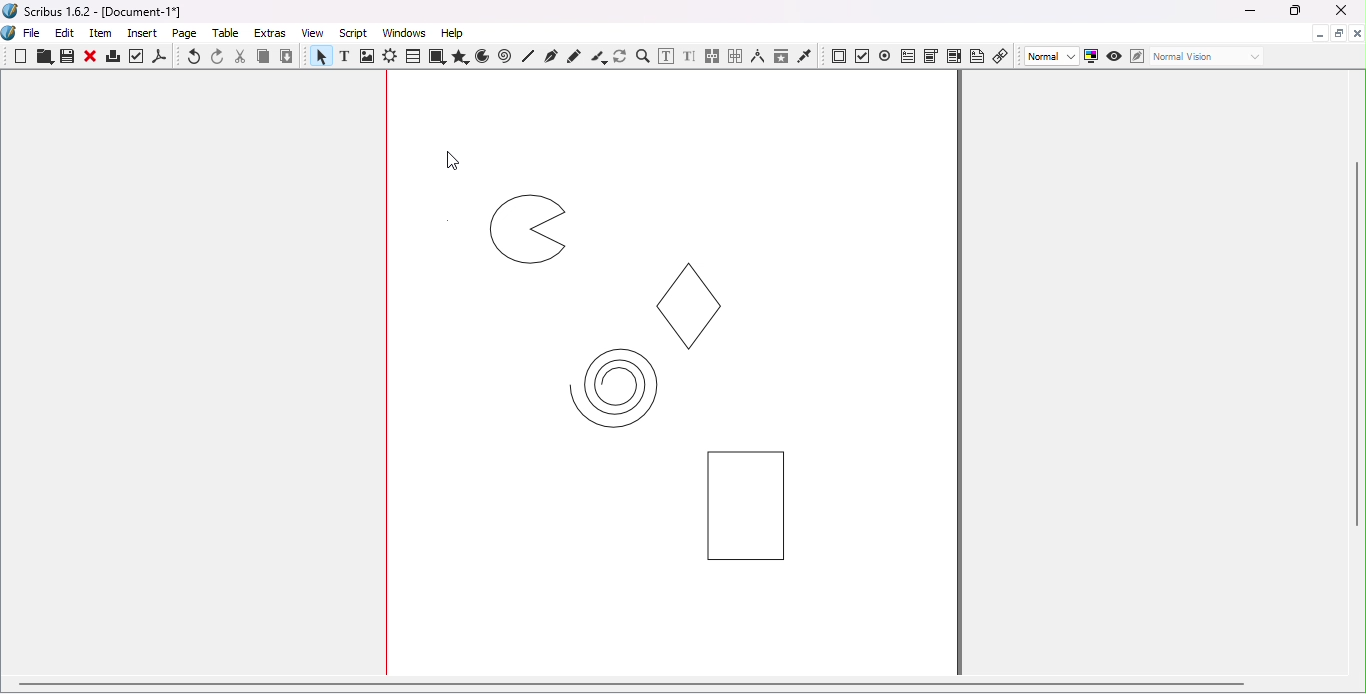  What do you see at coordinates (757, 56) in the screenshot?
I see `Measurements` at bounding box center [757, 56].